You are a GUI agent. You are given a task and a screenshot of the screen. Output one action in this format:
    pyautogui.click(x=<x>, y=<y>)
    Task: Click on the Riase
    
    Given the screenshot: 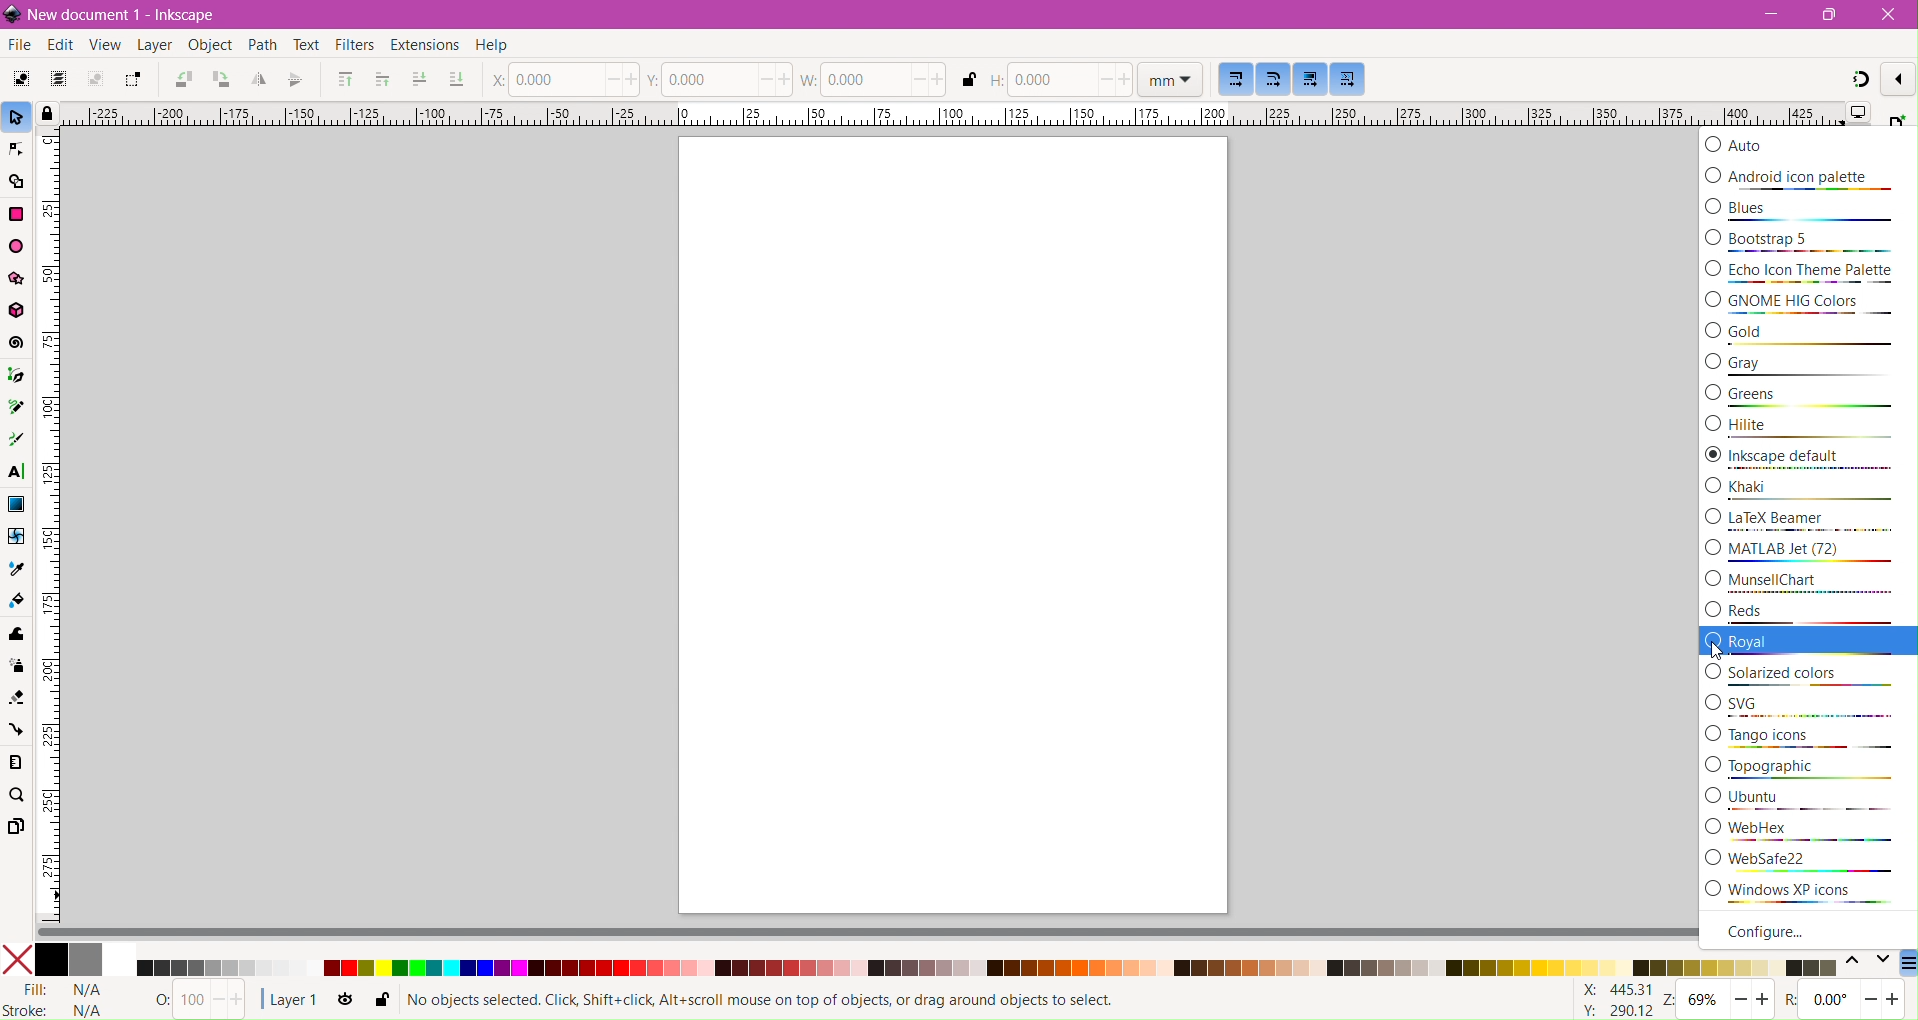 What is the action you would take?
    pyautogui.click(x=382, y=79)
    